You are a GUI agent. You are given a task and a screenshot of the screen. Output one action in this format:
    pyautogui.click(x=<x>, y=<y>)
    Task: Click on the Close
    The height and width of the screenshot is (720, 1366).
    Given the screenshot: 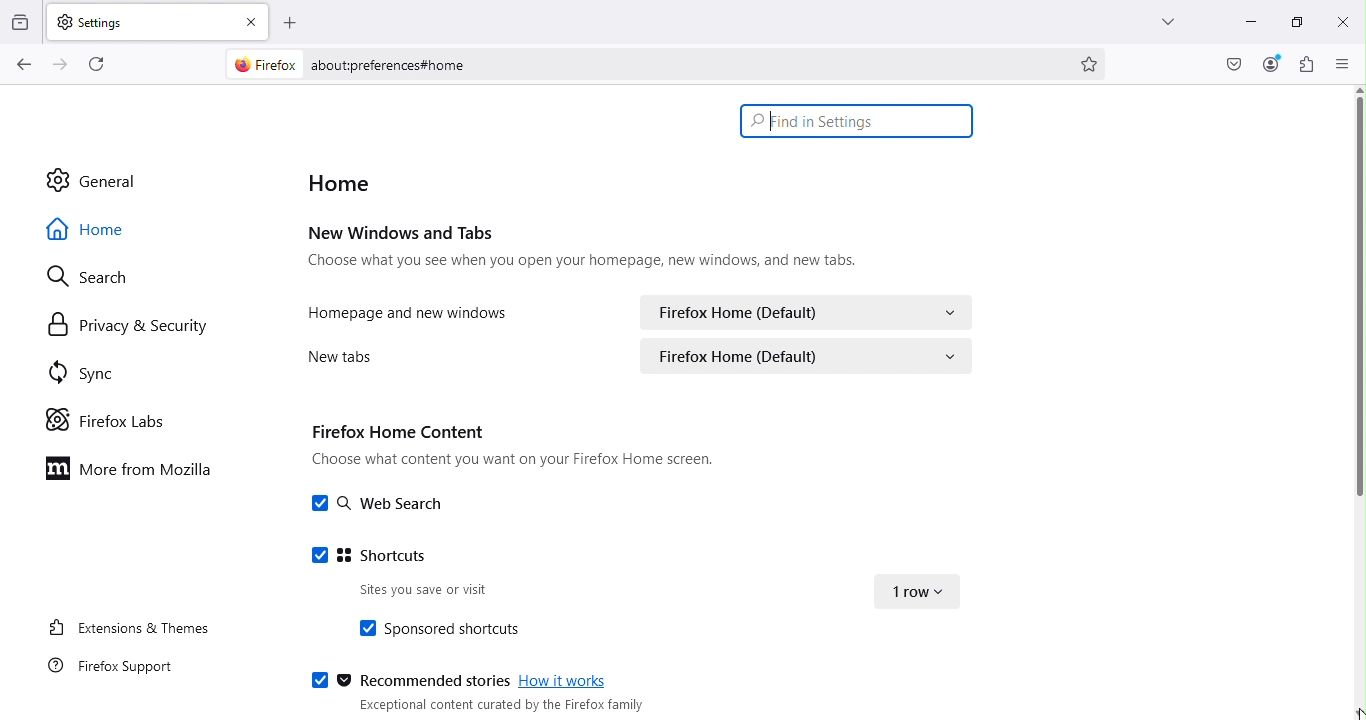 What is the action you would take?
    pyautogui.click(x=1340, y=19)
    